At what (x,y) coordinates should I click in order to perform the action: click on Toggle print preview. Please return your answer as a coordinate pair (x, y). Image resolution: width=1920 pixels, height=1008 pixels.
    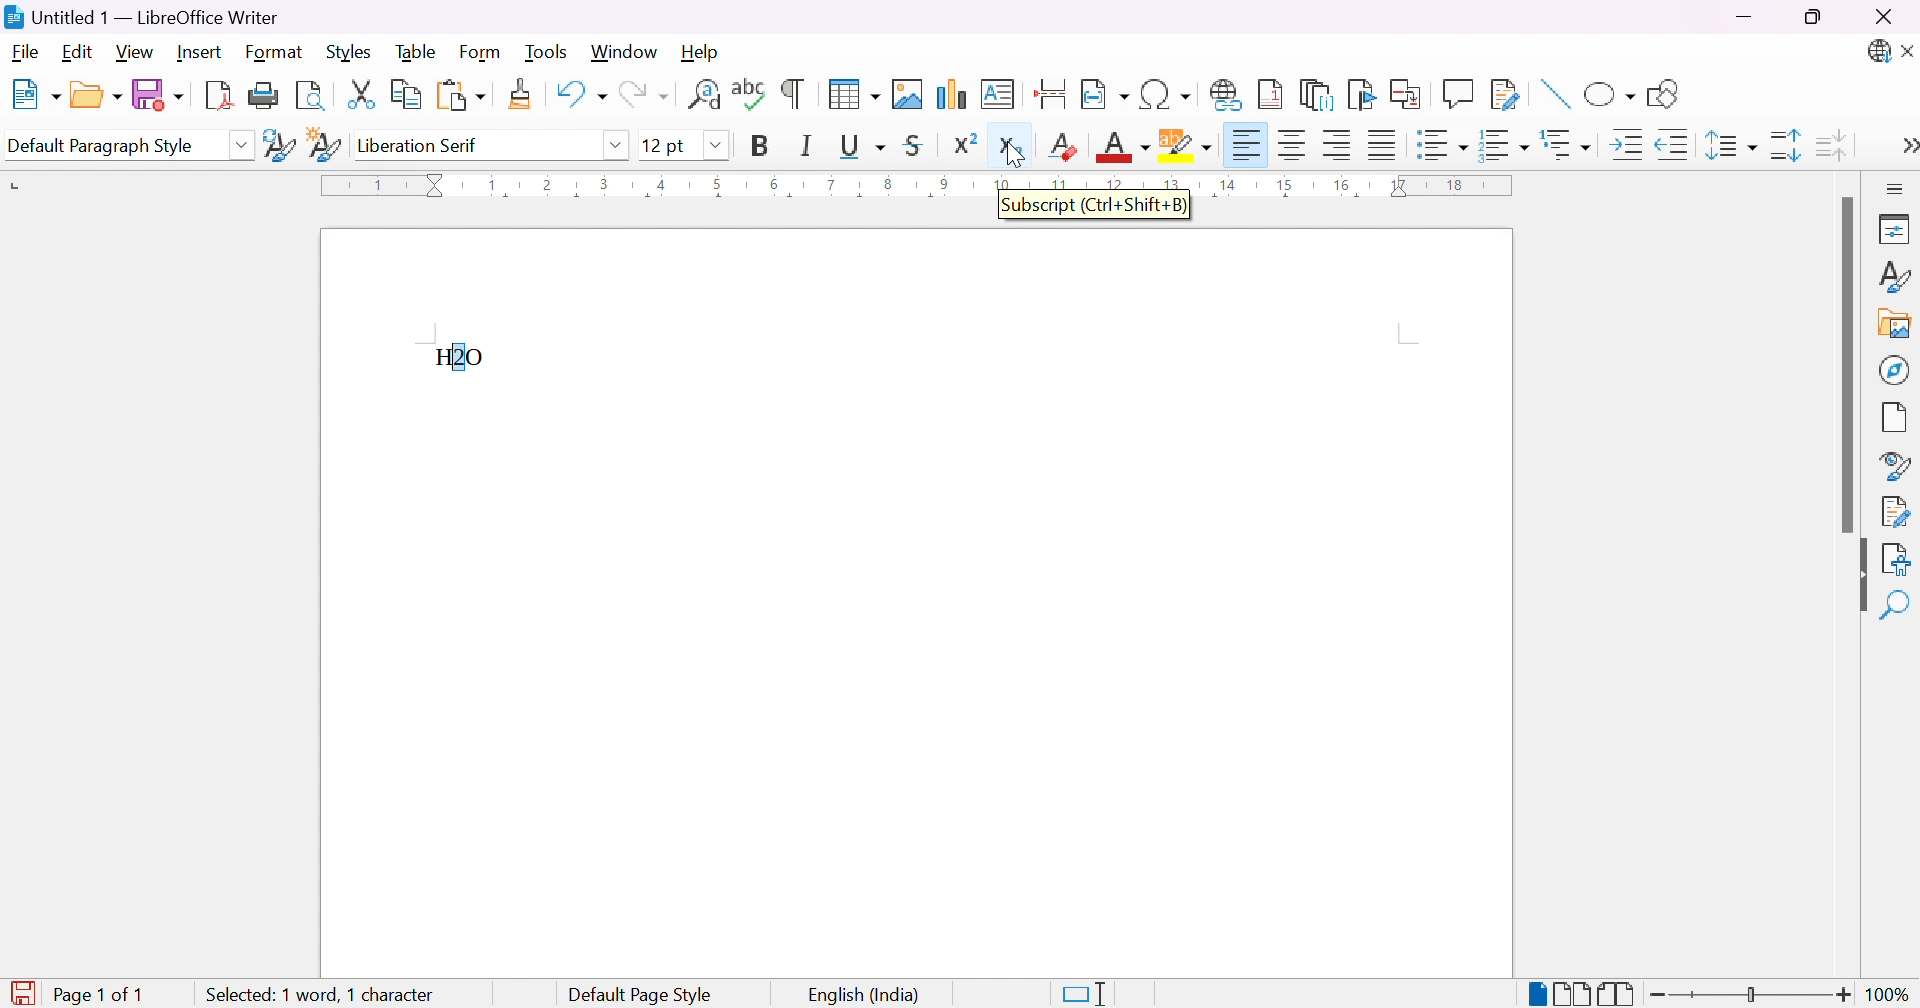
    Looking at the image, I should click on (312, 96).